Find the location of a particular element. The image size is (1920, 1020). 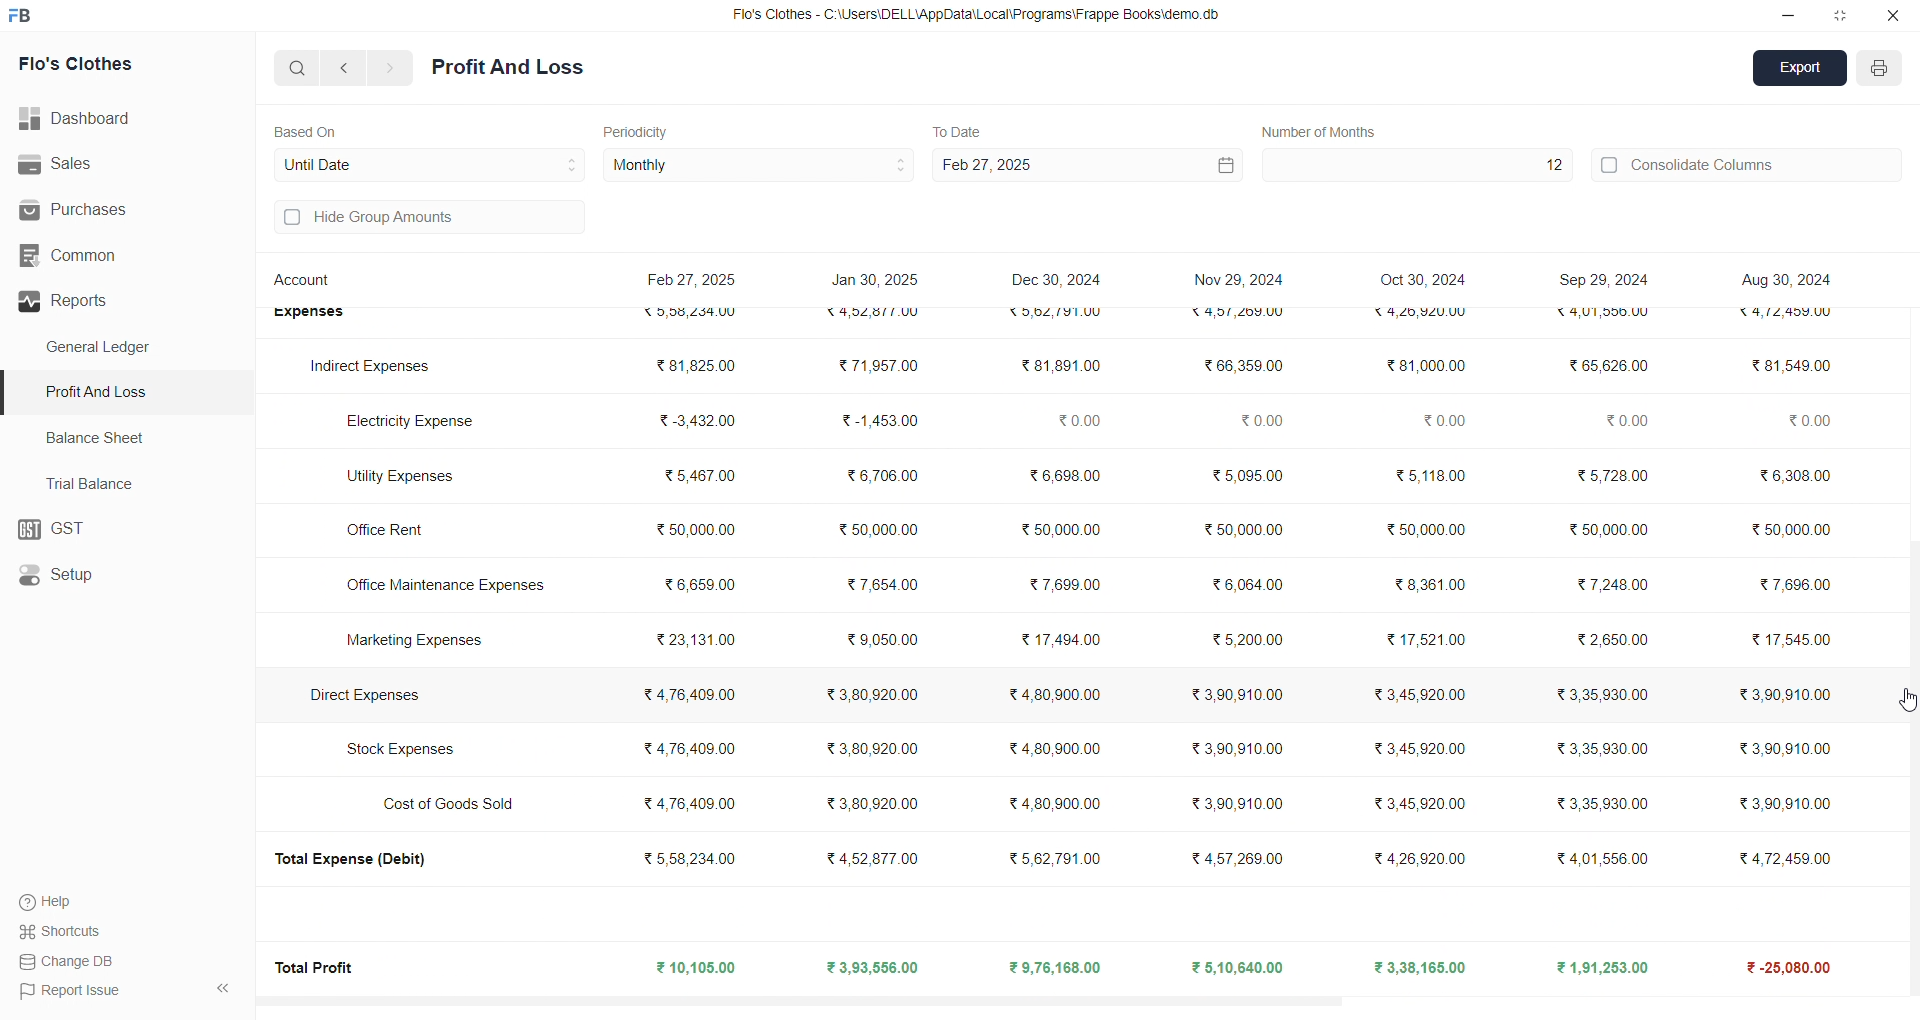

₹9,76,168.00 is located at coordinates (1062, 968).